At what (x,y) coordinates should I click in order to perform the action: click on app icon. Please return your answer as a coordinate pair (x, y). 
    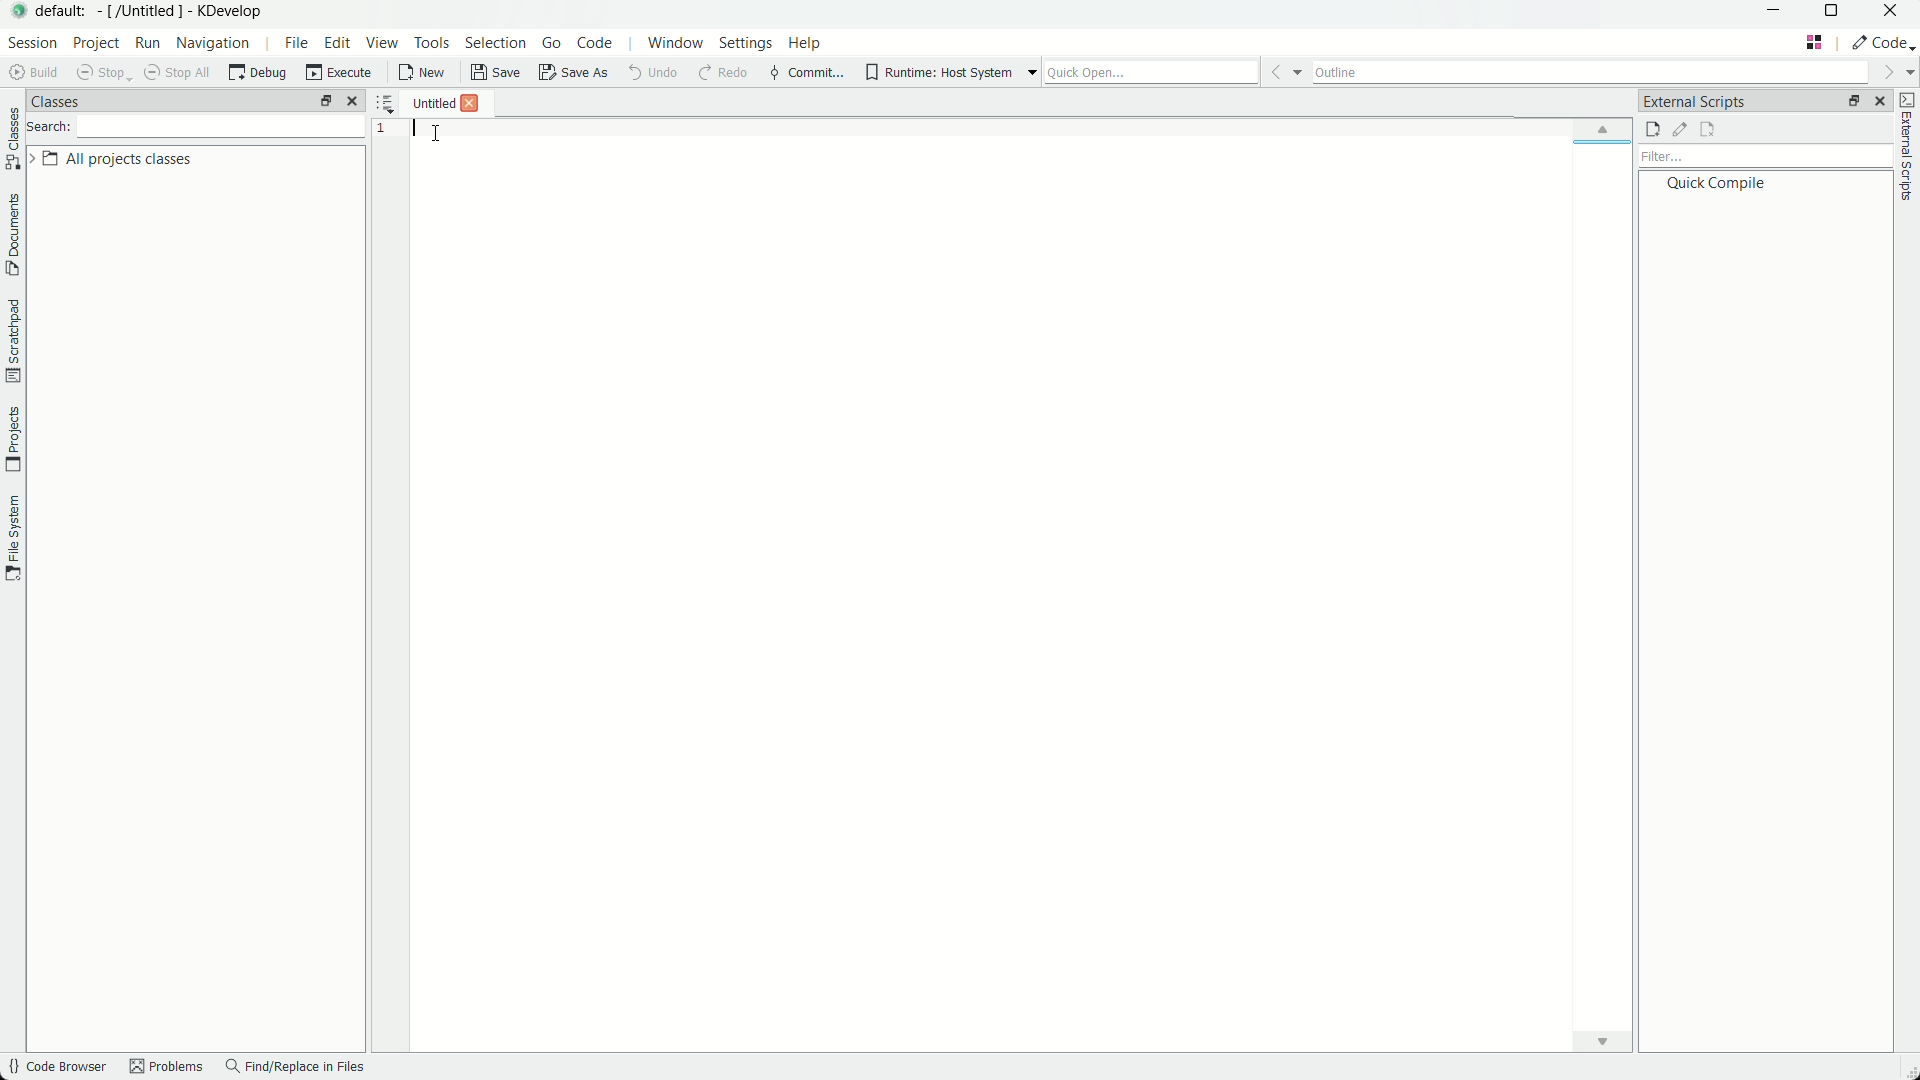
    Looking at the image, I should click on (20, 12).